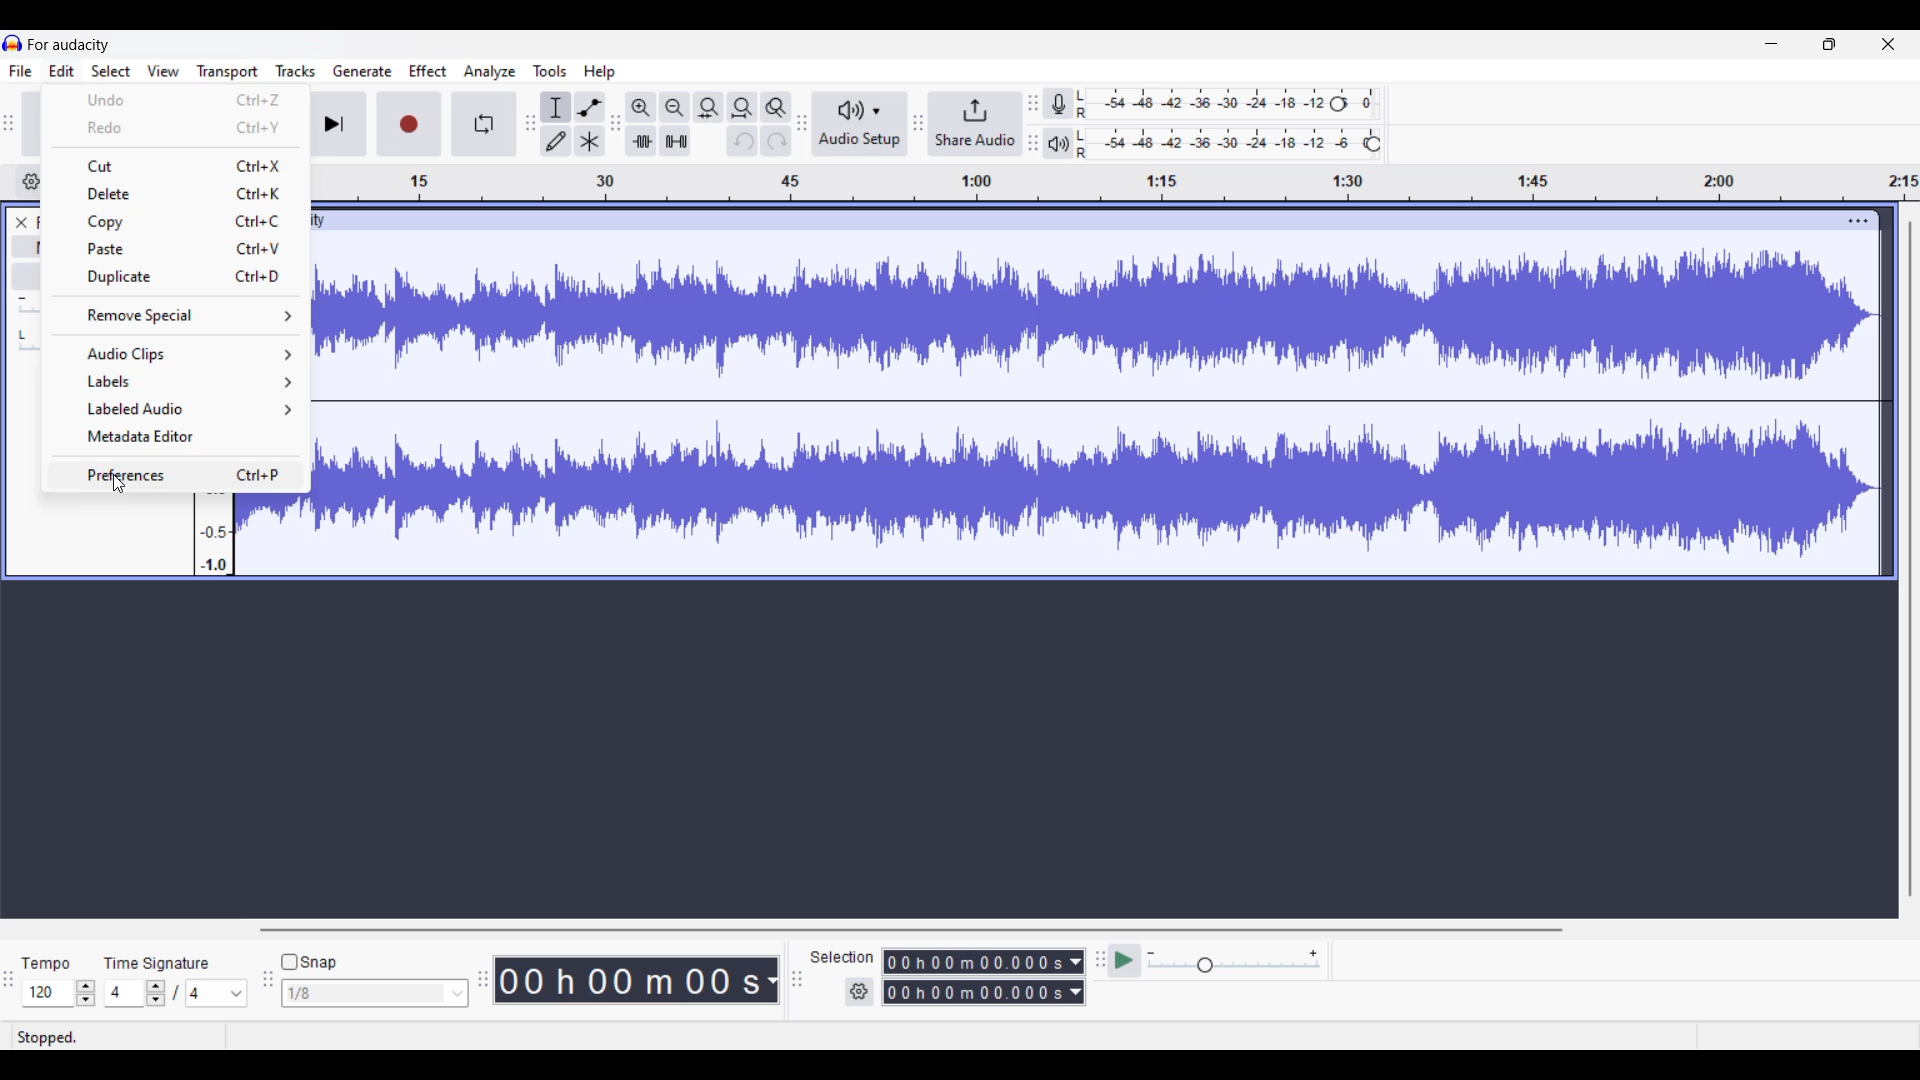  Describe the element at coordinates (177, 193) in the screenshot. I see `Delete` at that location.